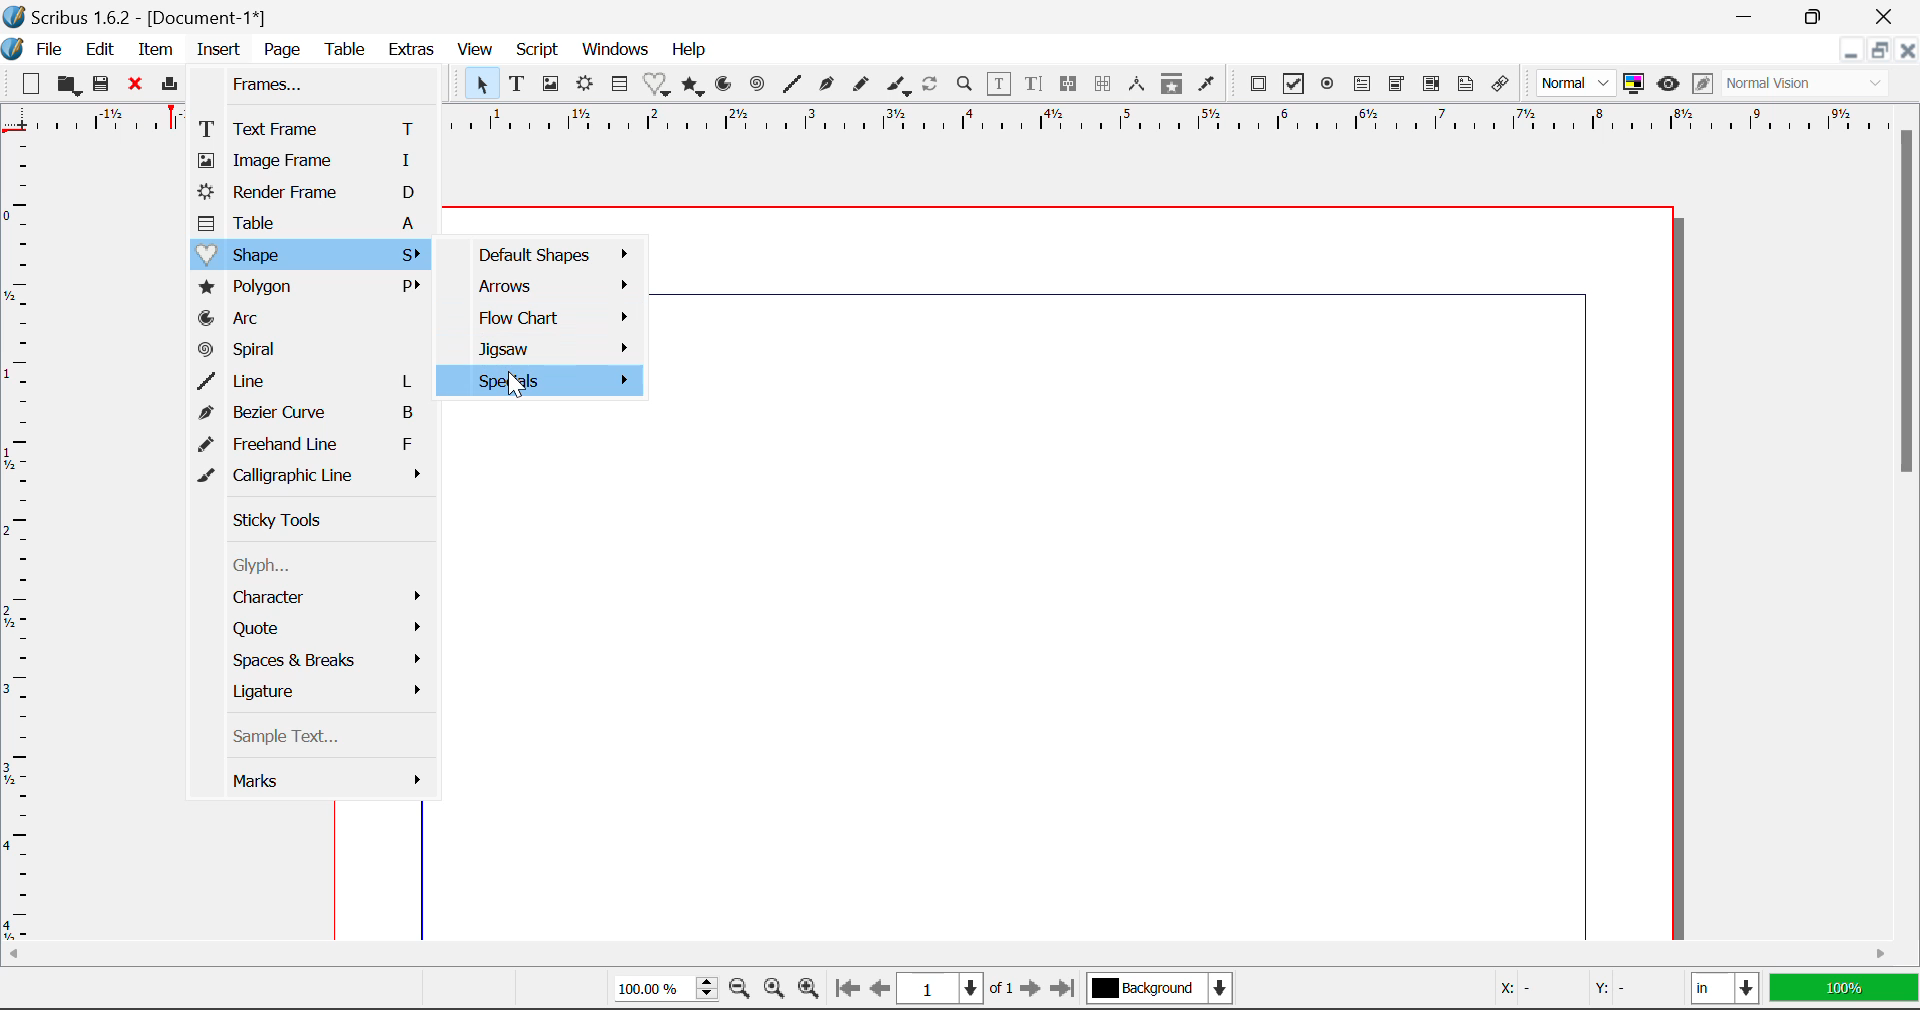 The height and width of the screenshot is (1010, 1920). I want to click on Insert Special Shapes, so click(658, 86).